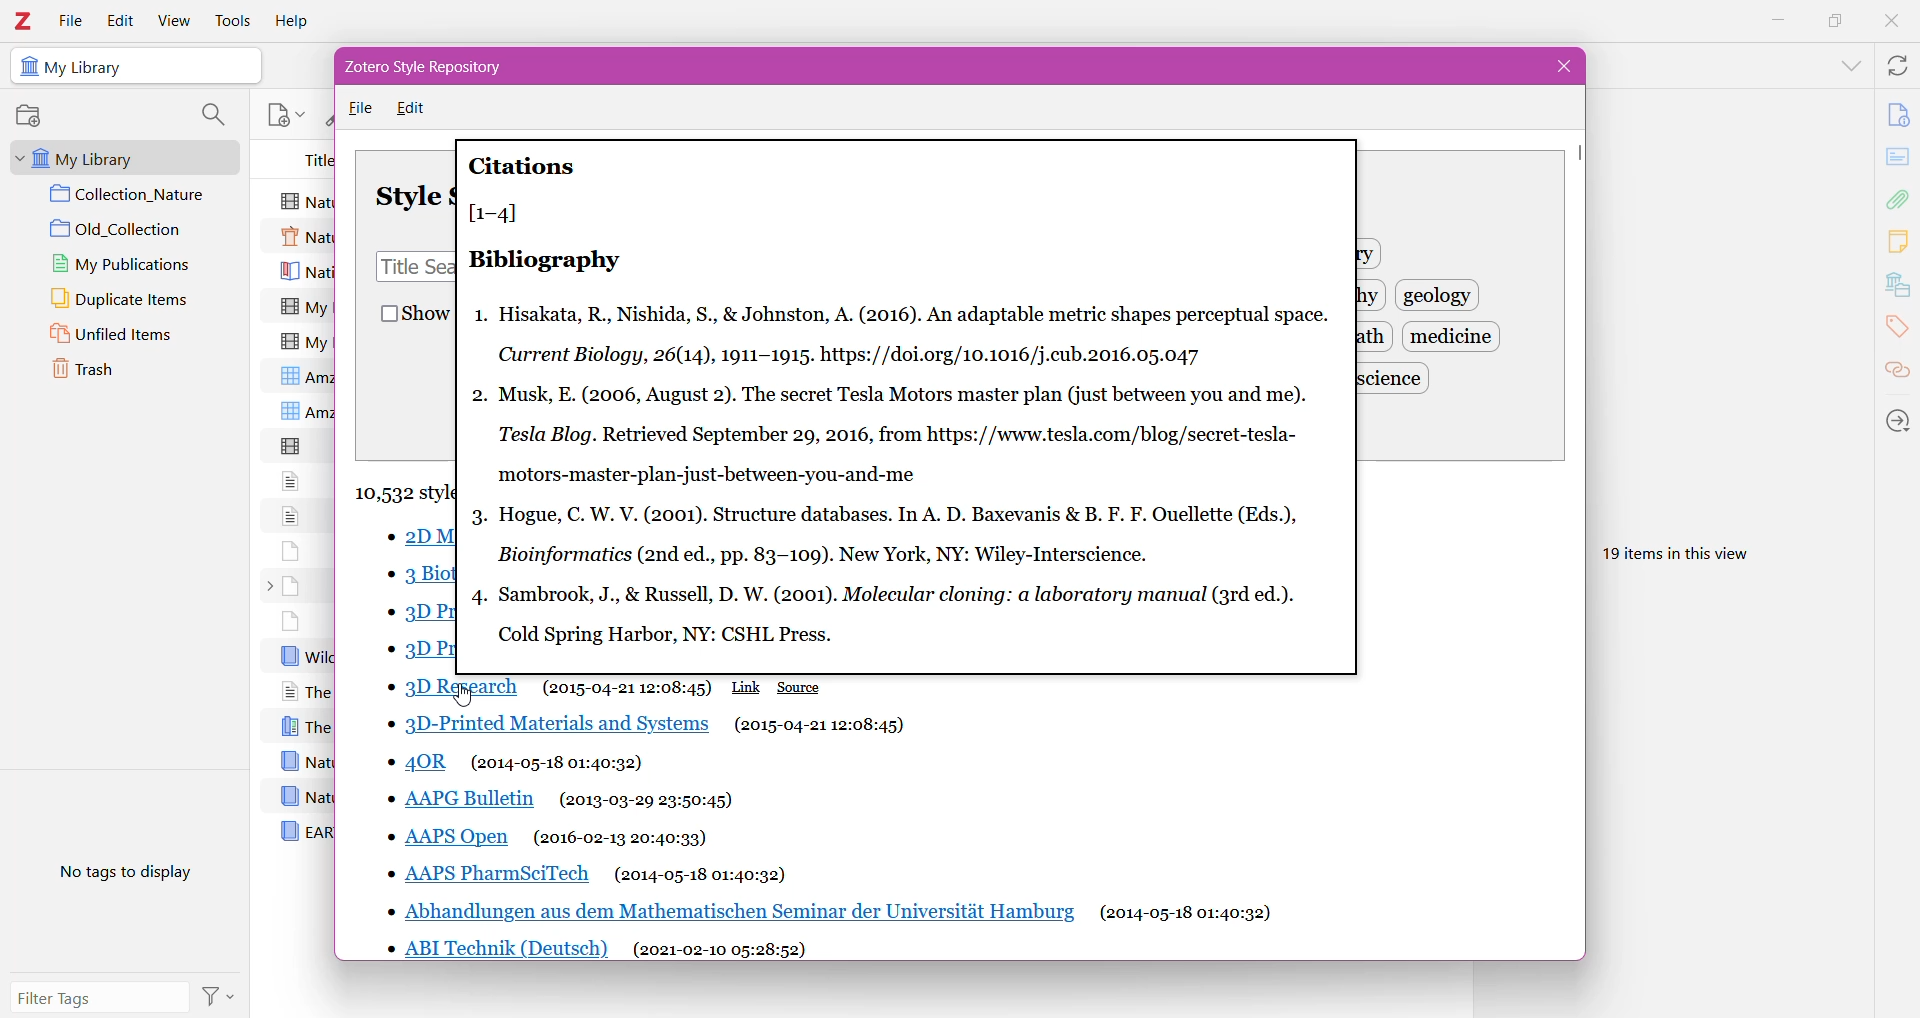  Describe the element at coordinates (478, 521) in the screenshot. I see `3.` at that location.